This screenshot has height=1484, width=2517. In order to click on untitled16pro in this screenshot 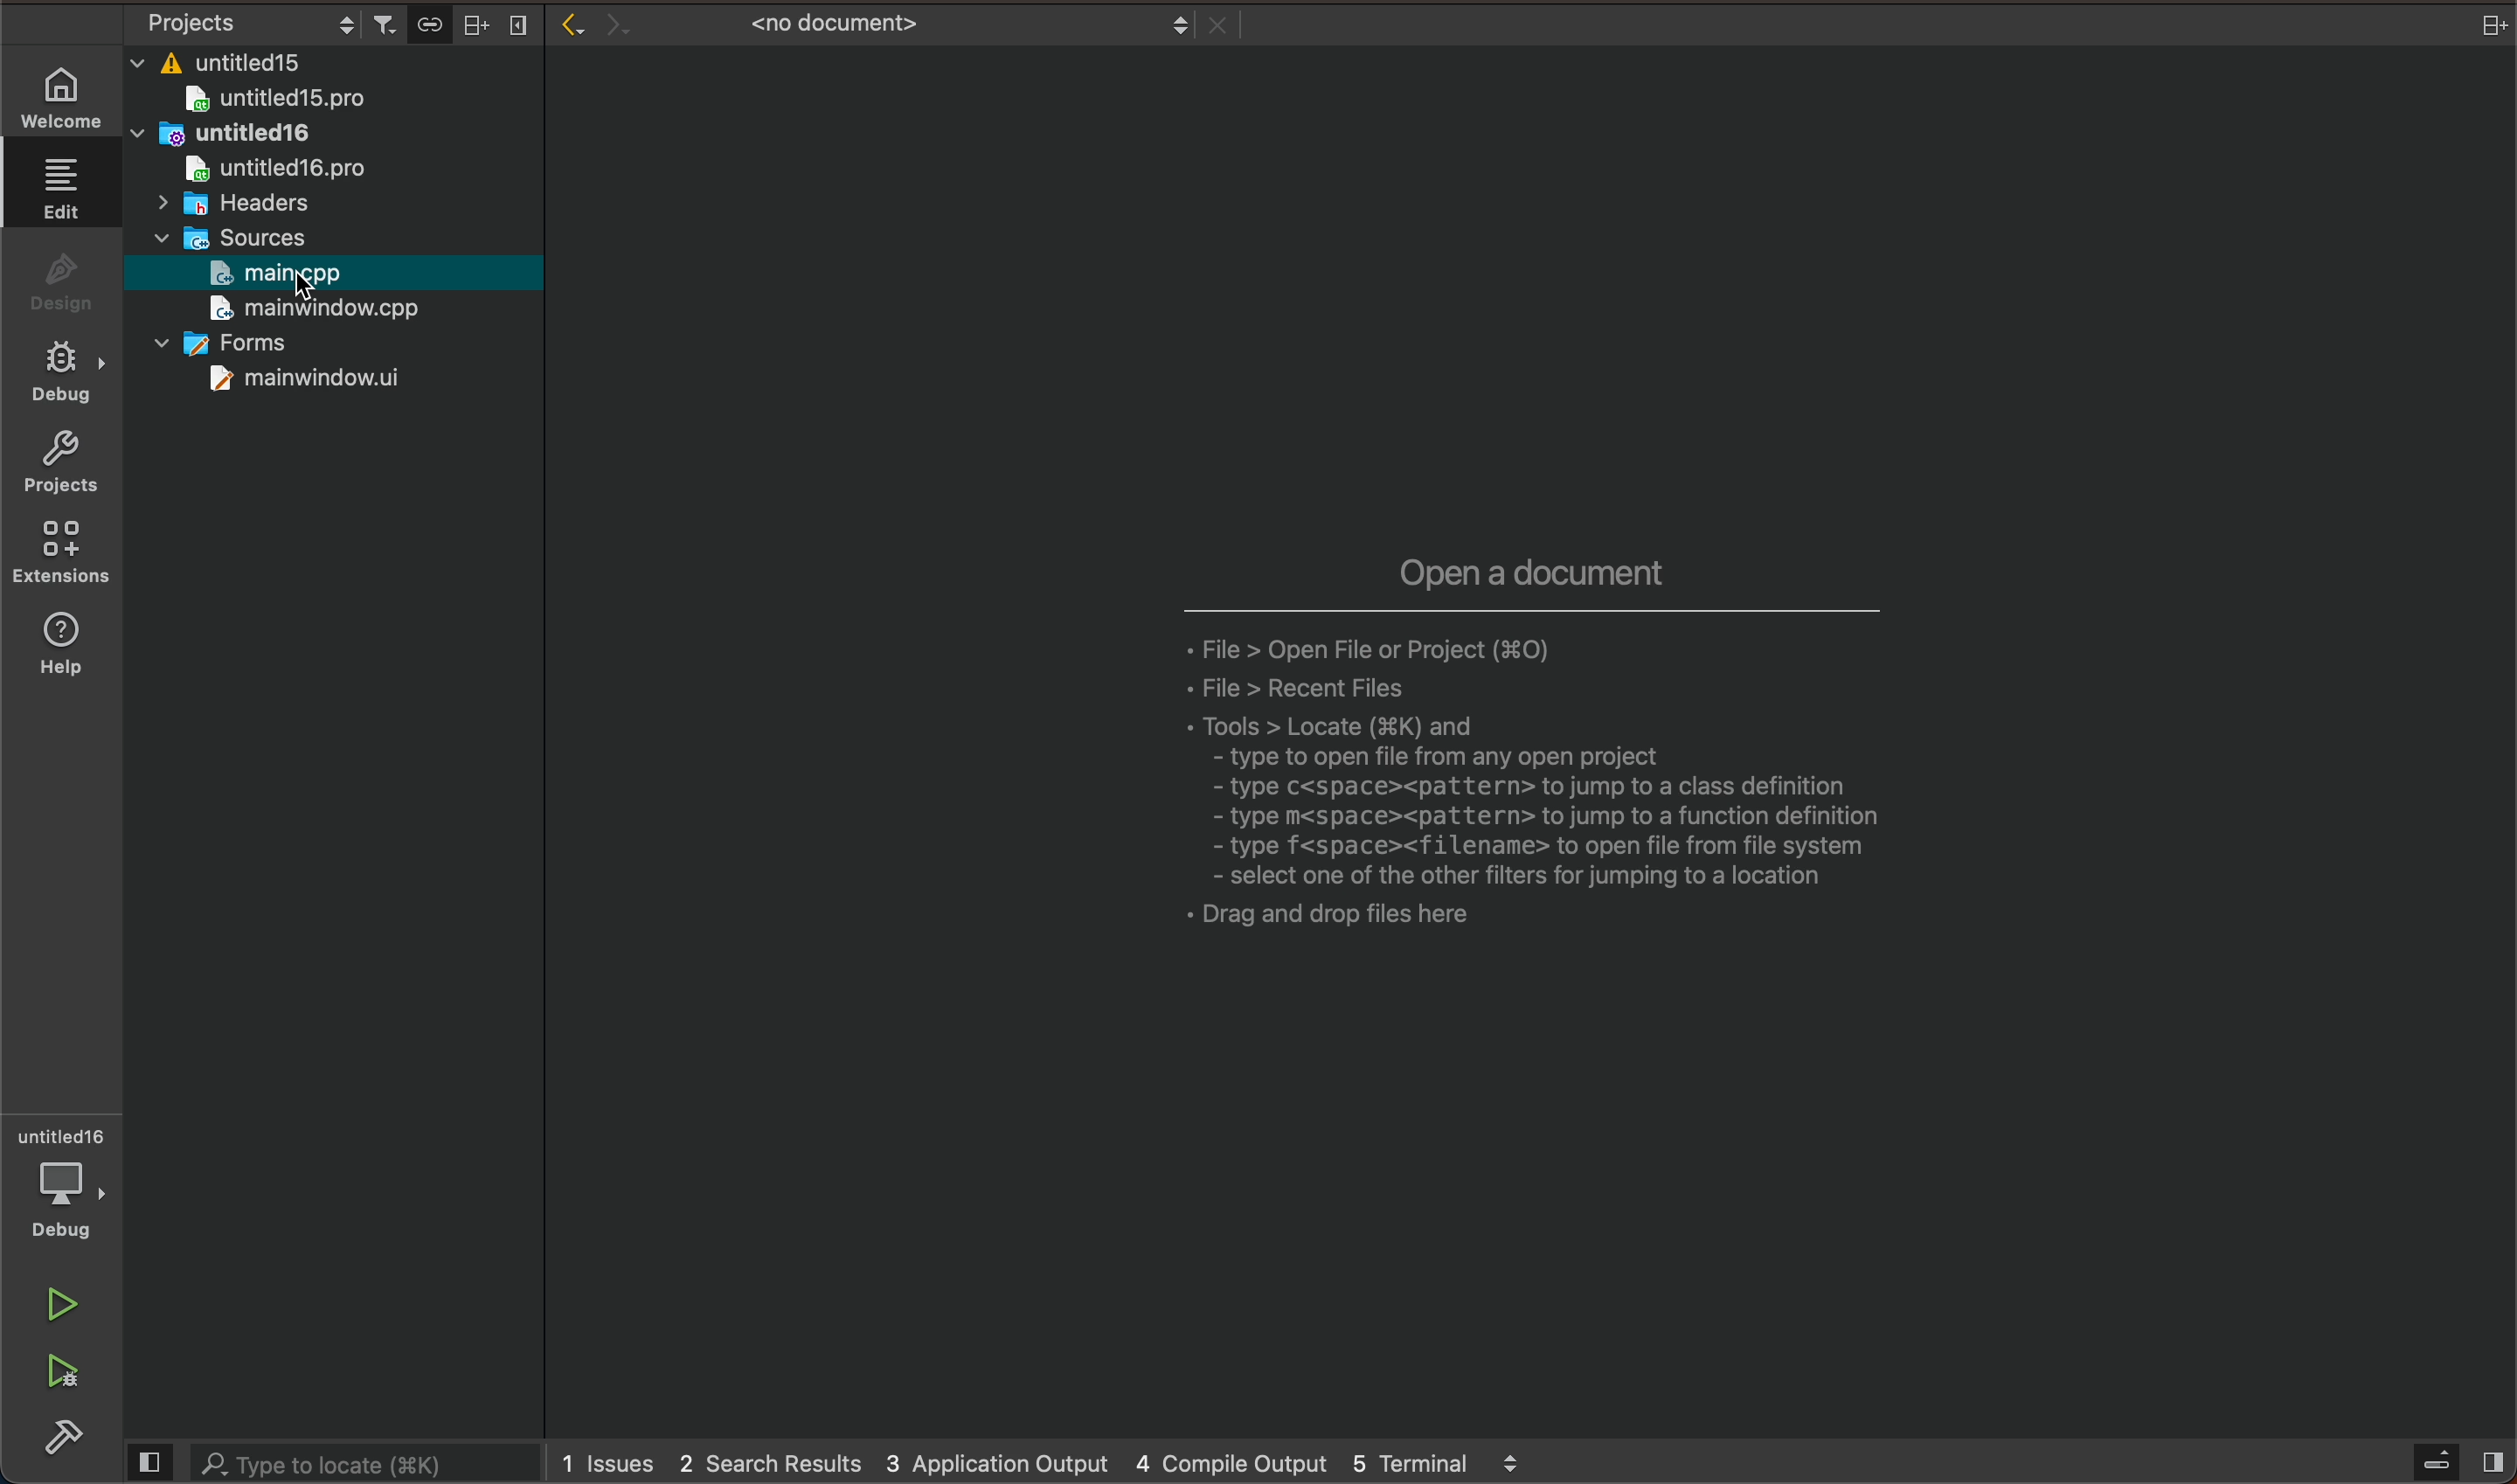, I will do `click(281, 167)`.